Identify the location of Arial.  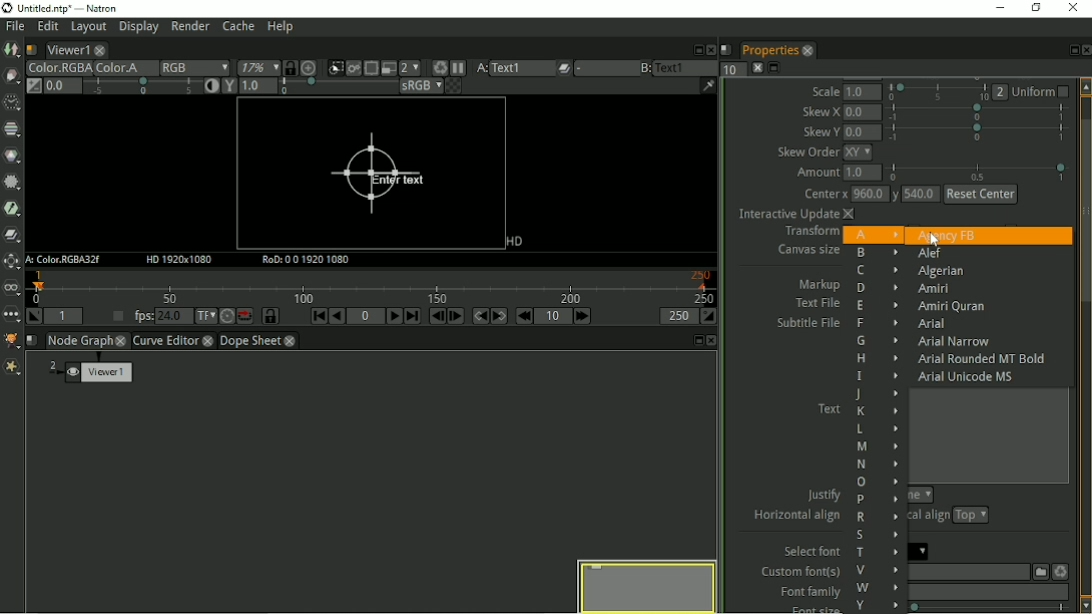
(935, 324).